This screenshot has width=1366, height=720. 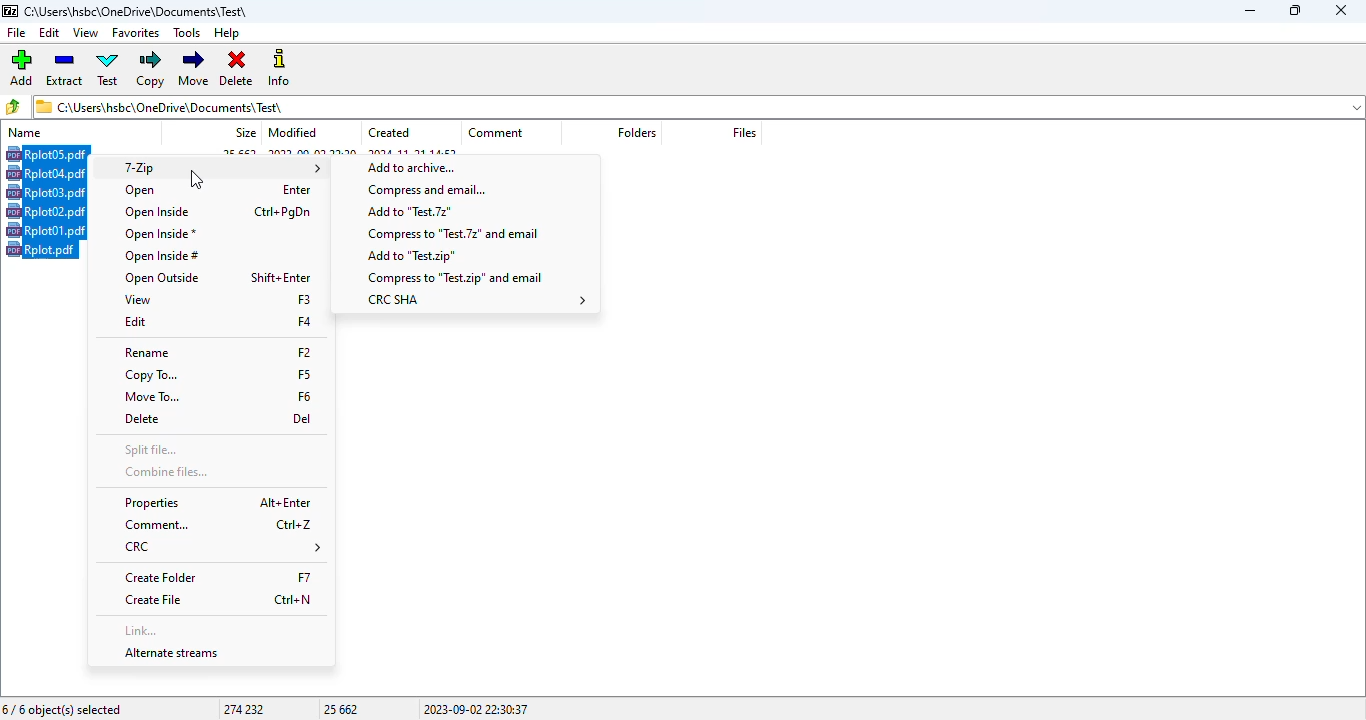 What do you see at coordinates (108, 69) in the screenshot?
I see `test` at bounding box center [108, 69].